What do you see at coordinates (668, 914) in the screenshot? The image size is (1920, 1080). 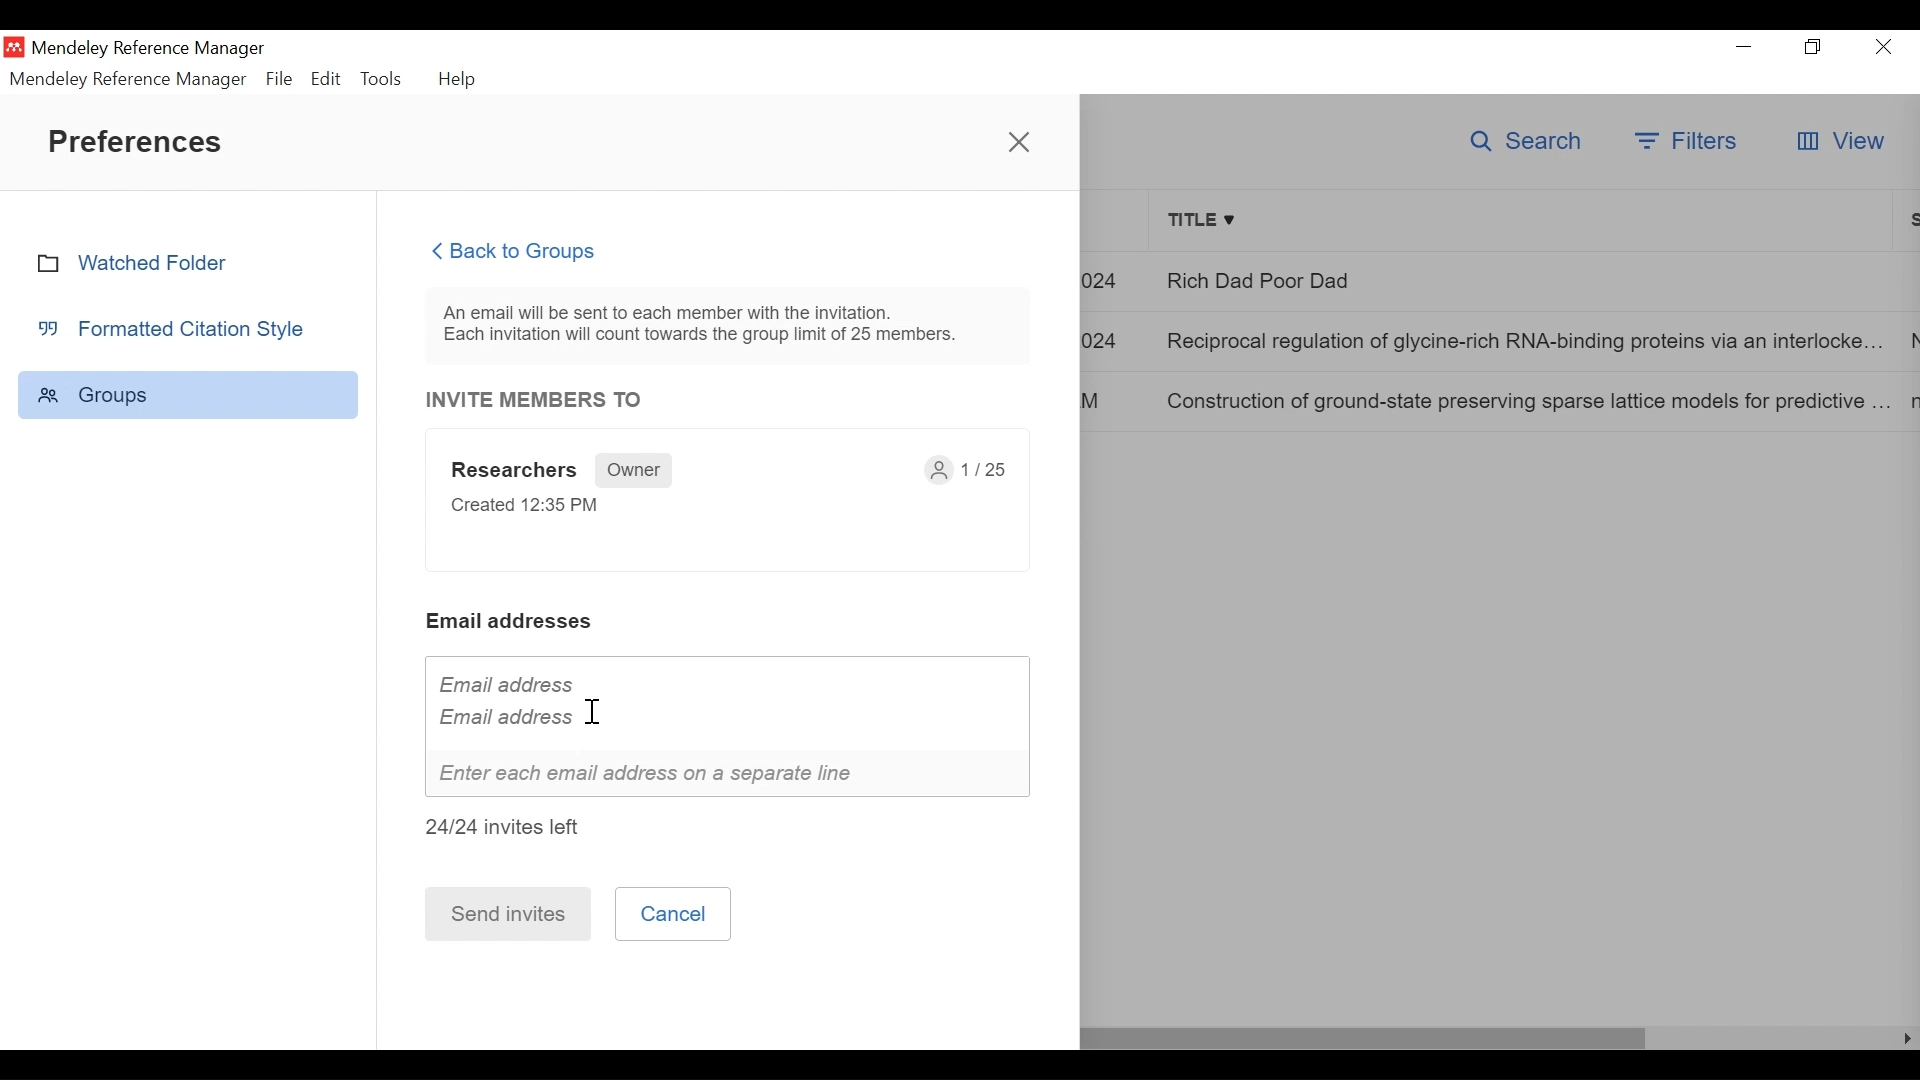 I see `Cancel` at bounding box center [668, 914].